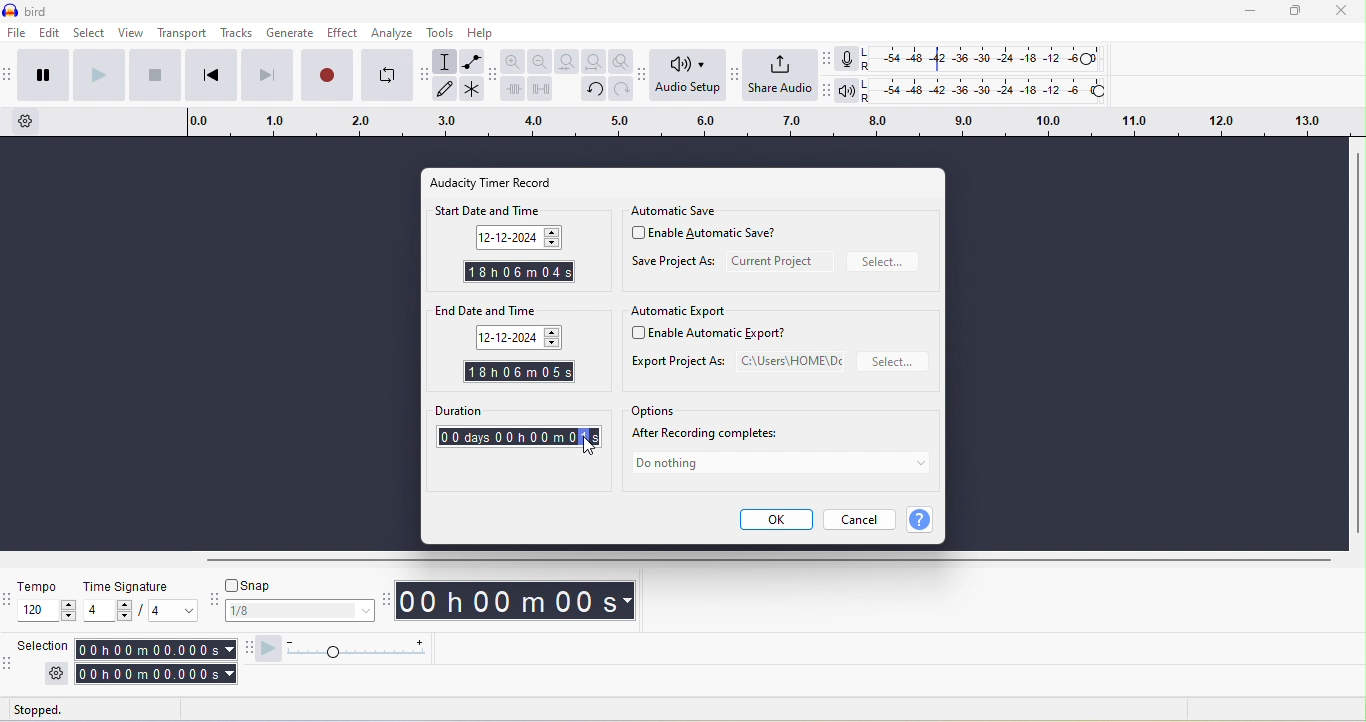 The width and height of the screenshot is (1366, 722). What do you see at coordinates (517, 237) in the screenshot?
I see `date` at bounding box center [517, 237].